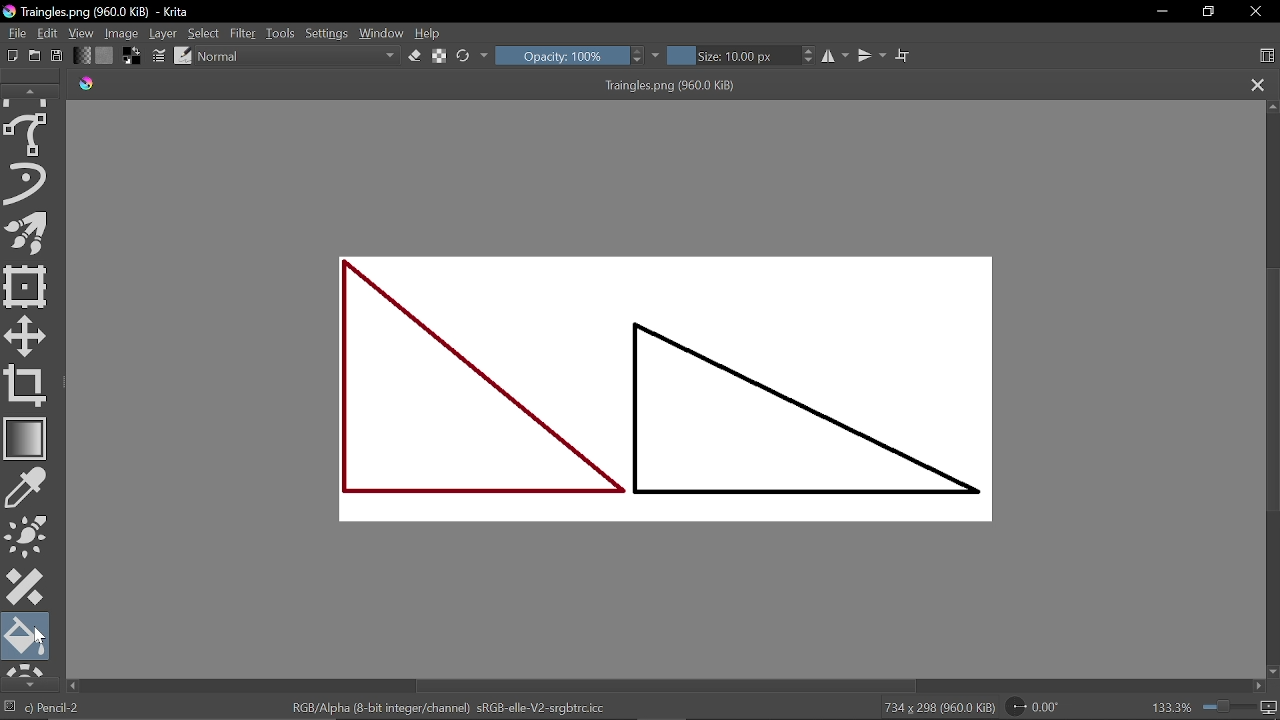  What do you see at coordinates (87, 85) in the screenshot?
I see `app icon` at bounding box center [87, 85].